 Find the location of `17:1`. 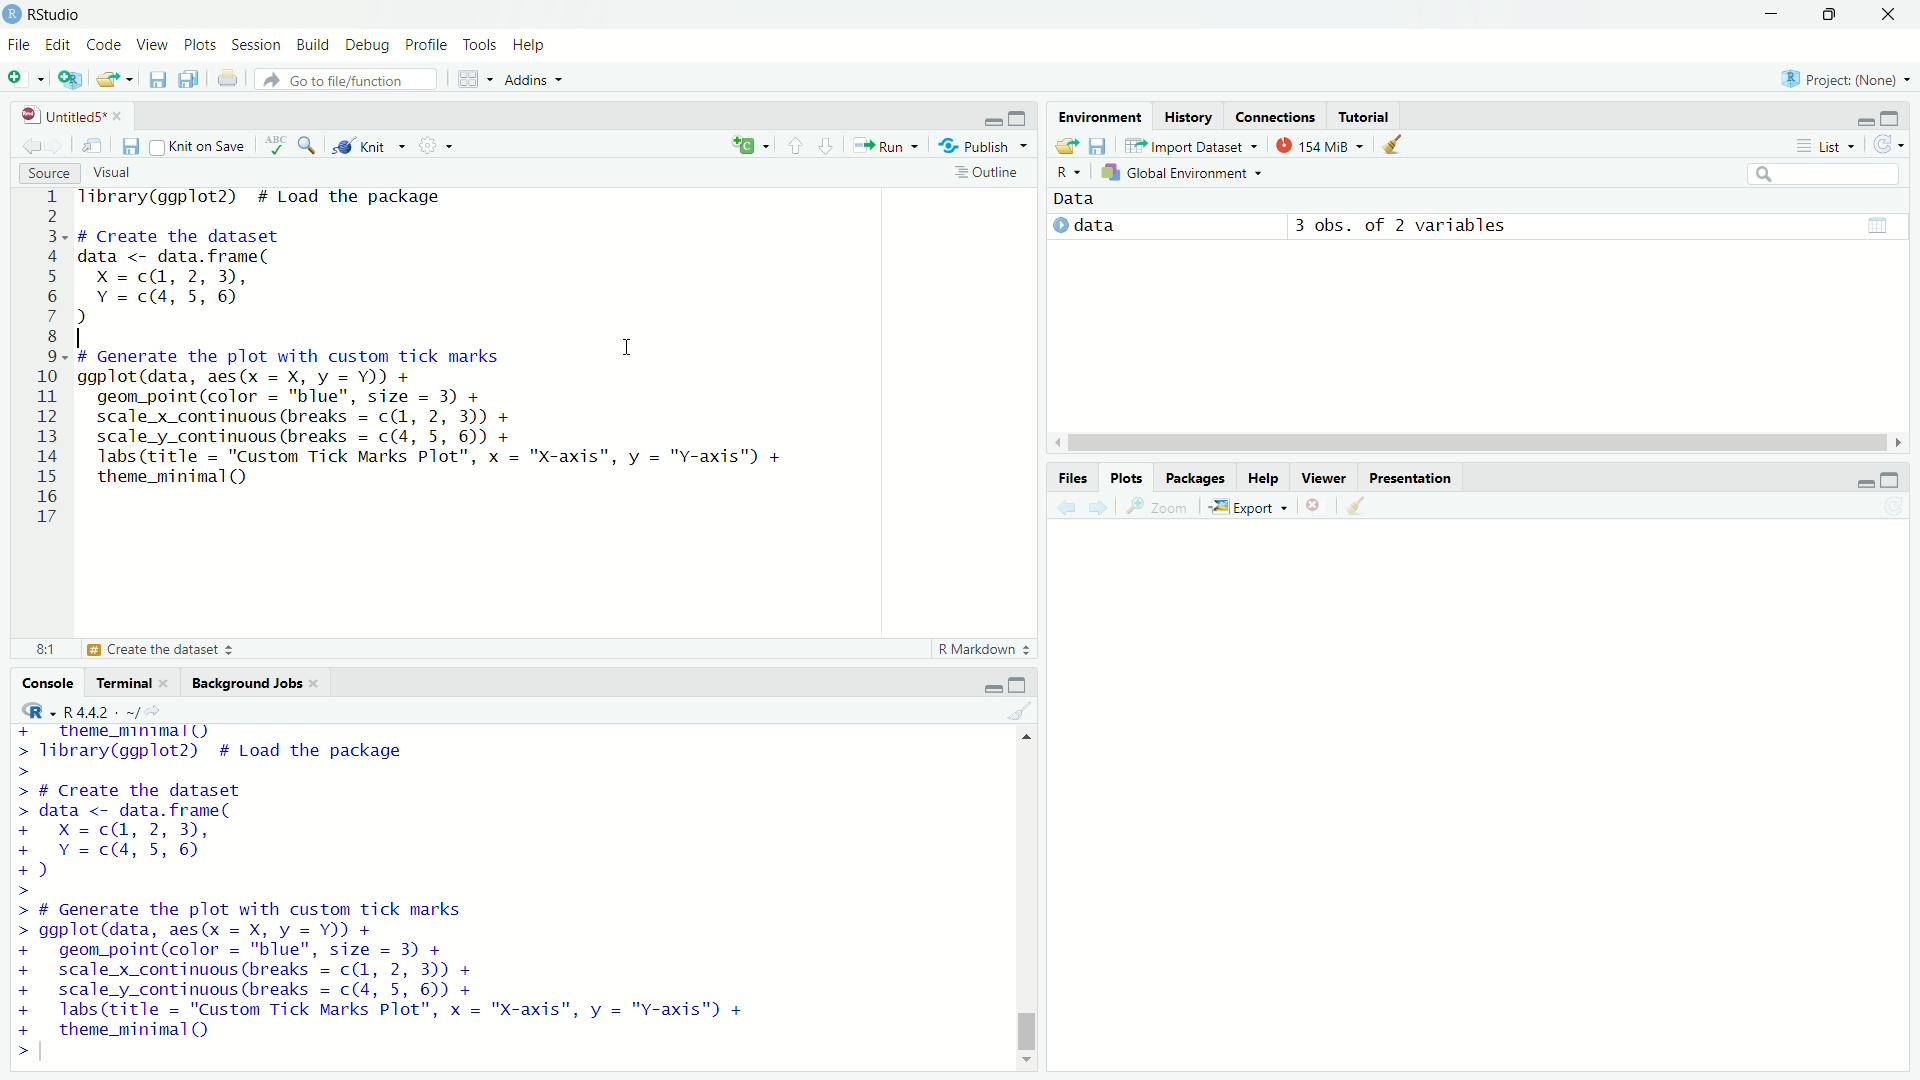

17:1 is located at coordinates (35, 649).